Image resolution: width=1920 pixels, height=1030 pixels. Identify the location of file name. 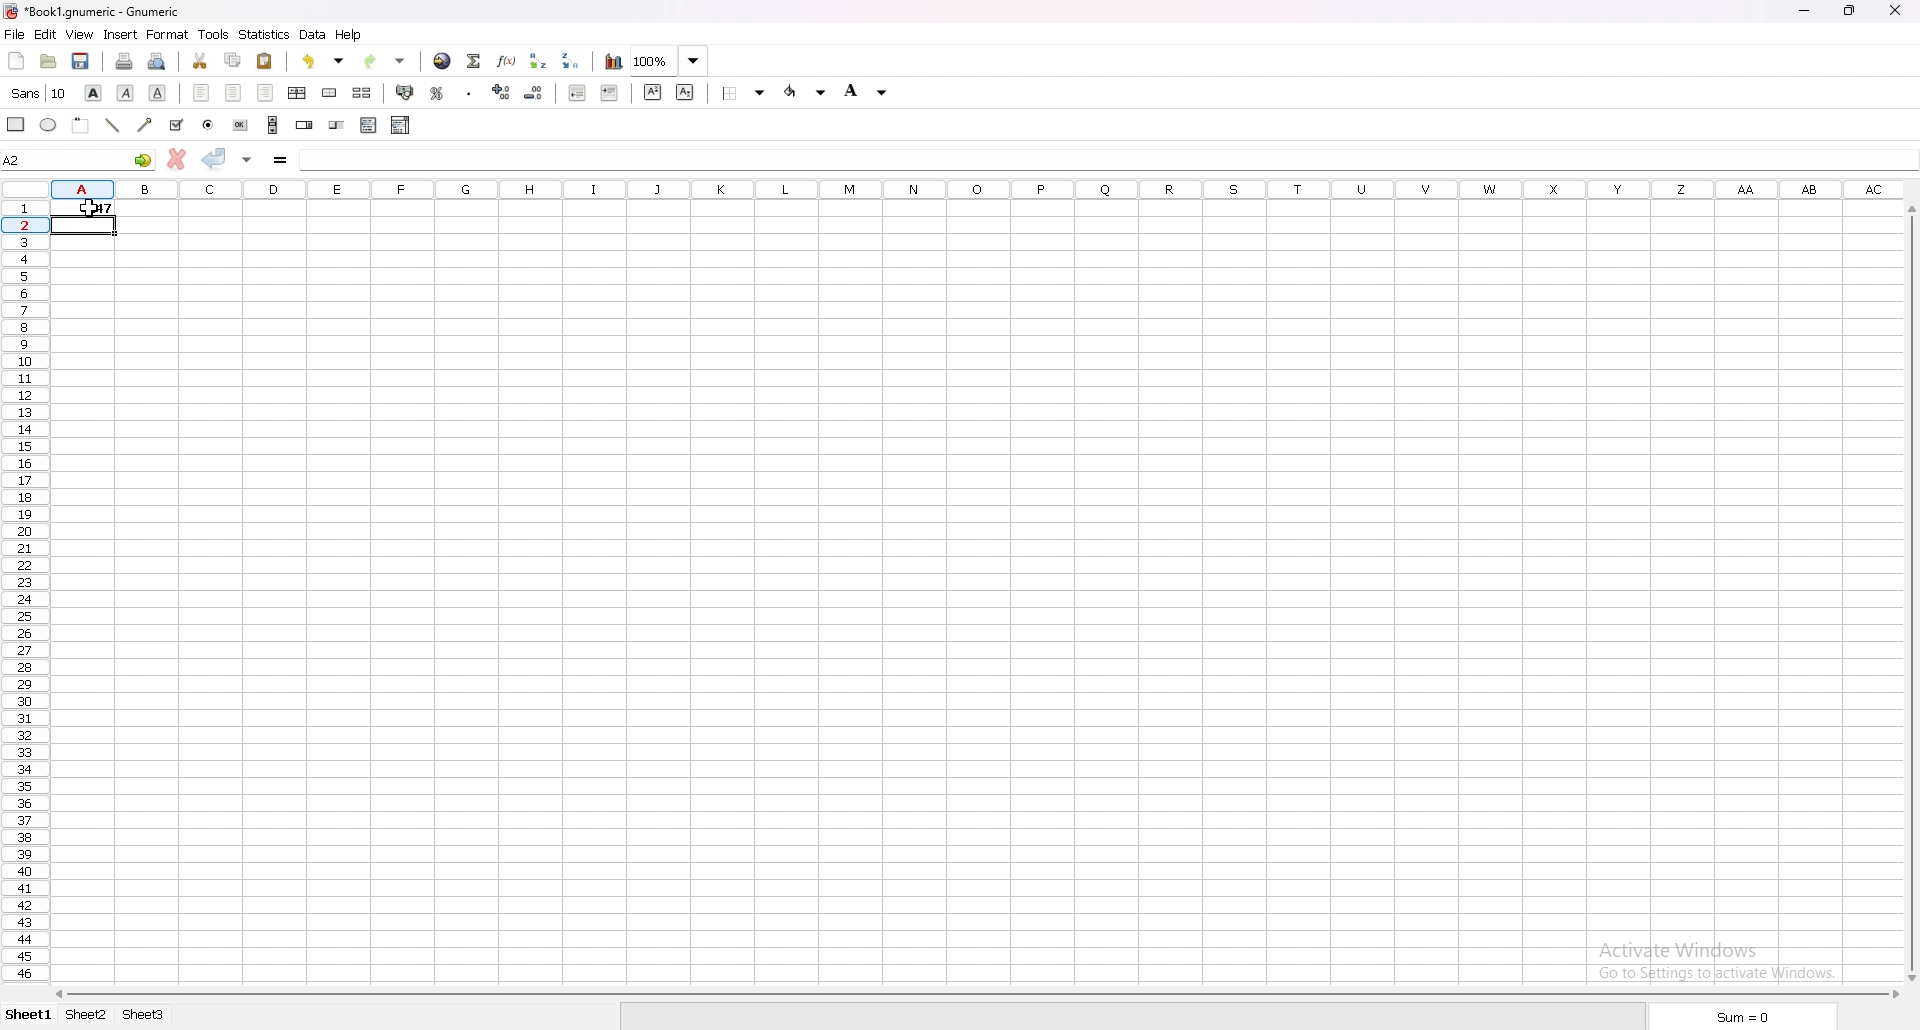
(92, 11).